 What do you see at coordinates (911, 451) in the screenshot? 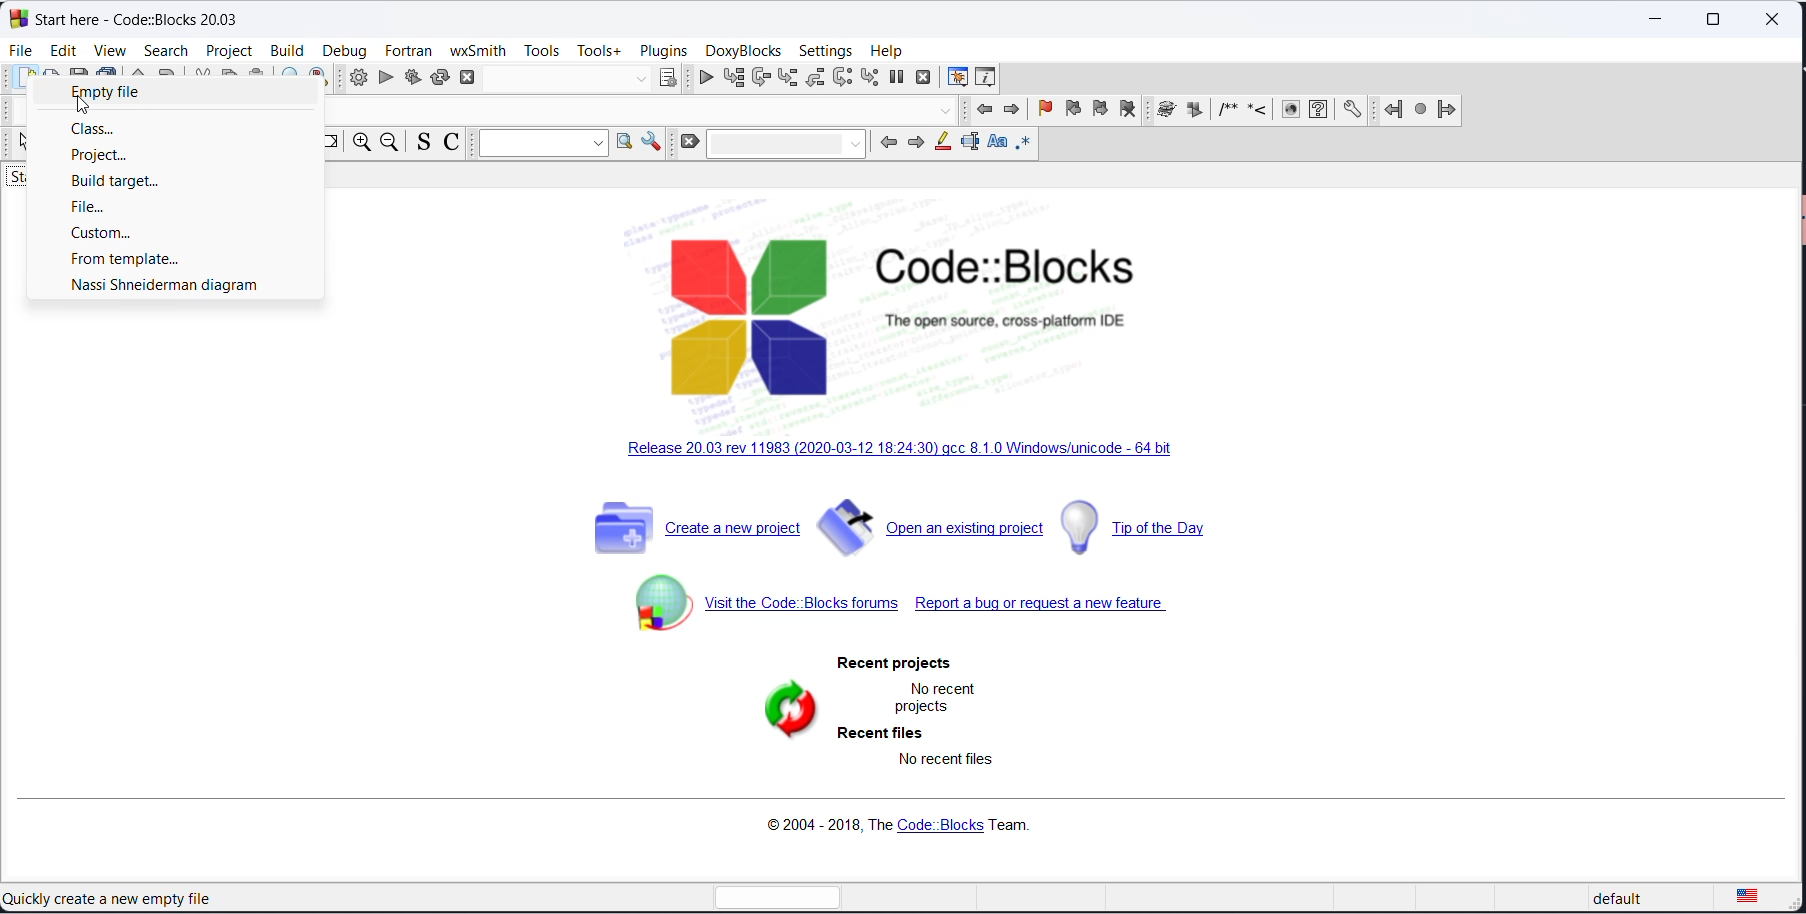
I see `Release 20.03 rev 11983 (2020-03-12 18:24:30) gcc 8.1.0 Windows/unicode - 64 bit` at bounding box center [911, 451].